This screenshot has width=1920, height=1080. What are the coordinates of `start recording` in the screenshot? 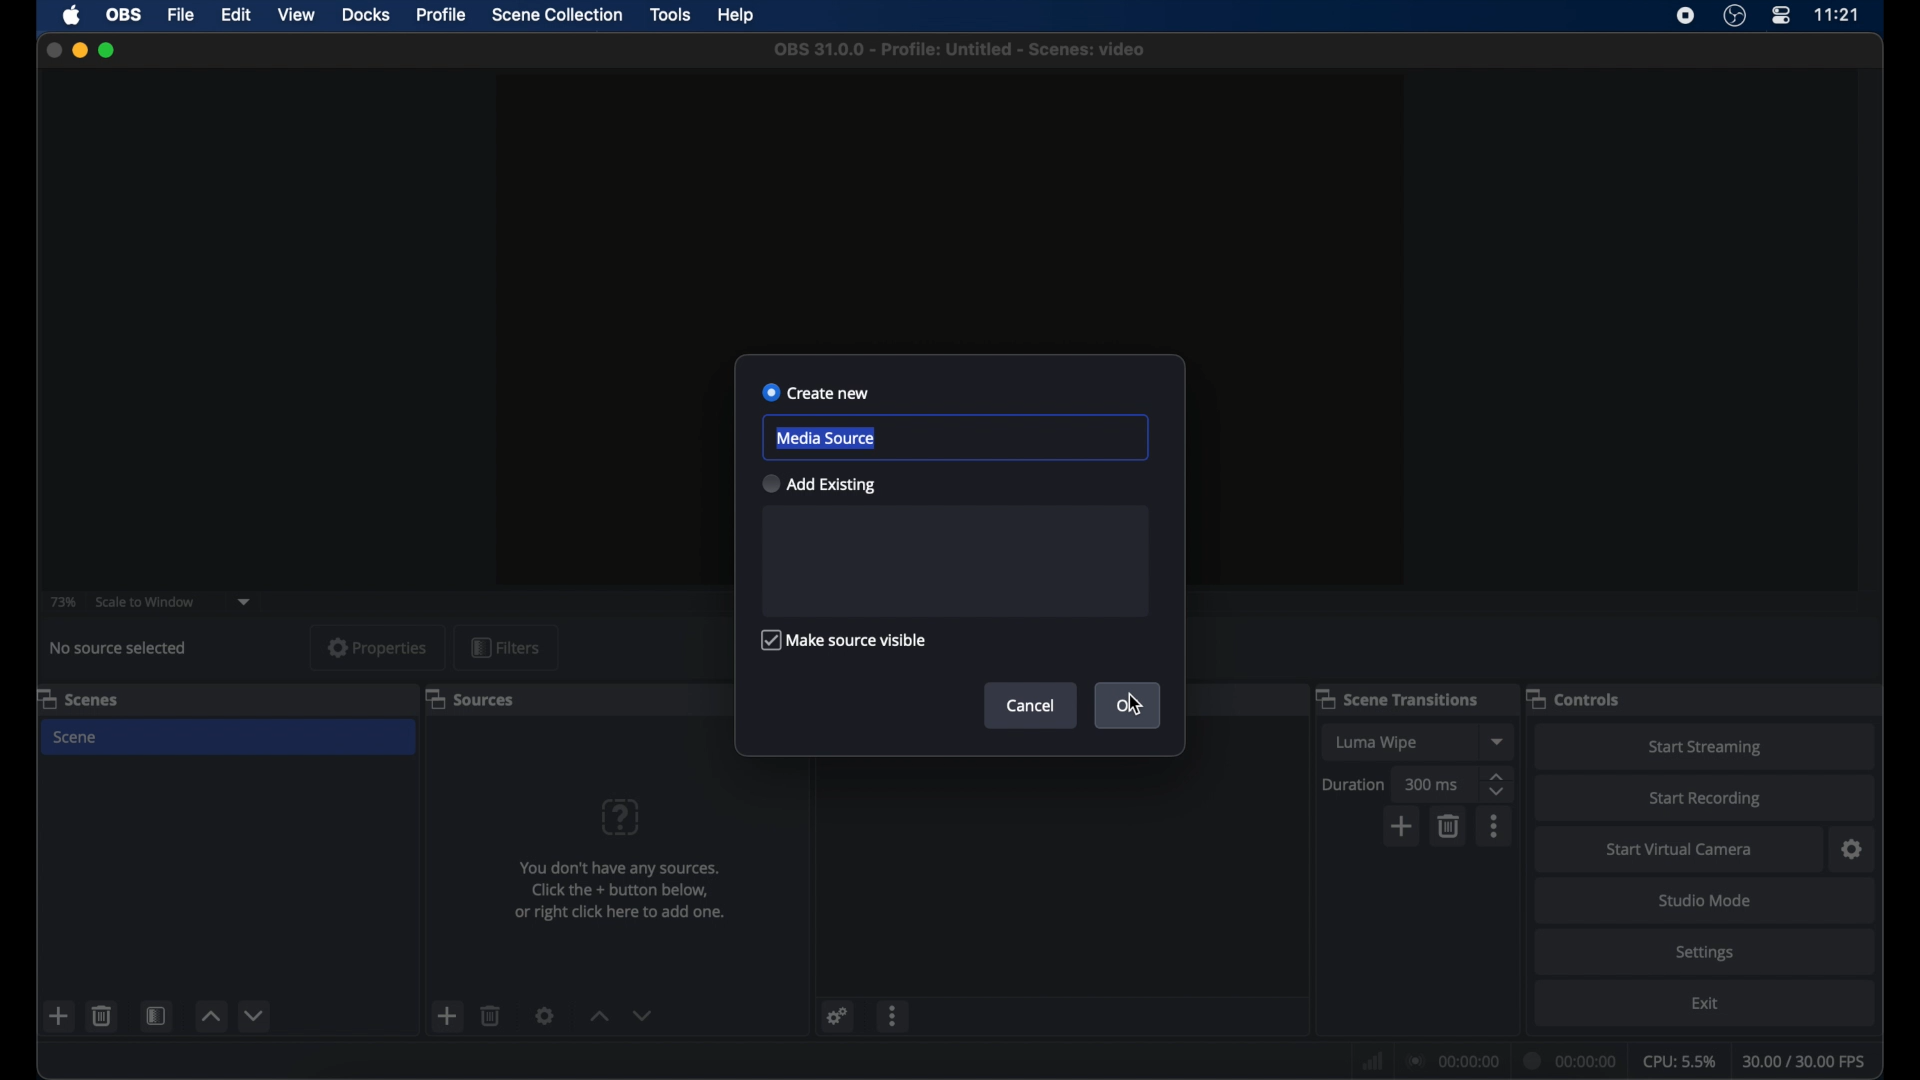 It's located at (1706, 799).